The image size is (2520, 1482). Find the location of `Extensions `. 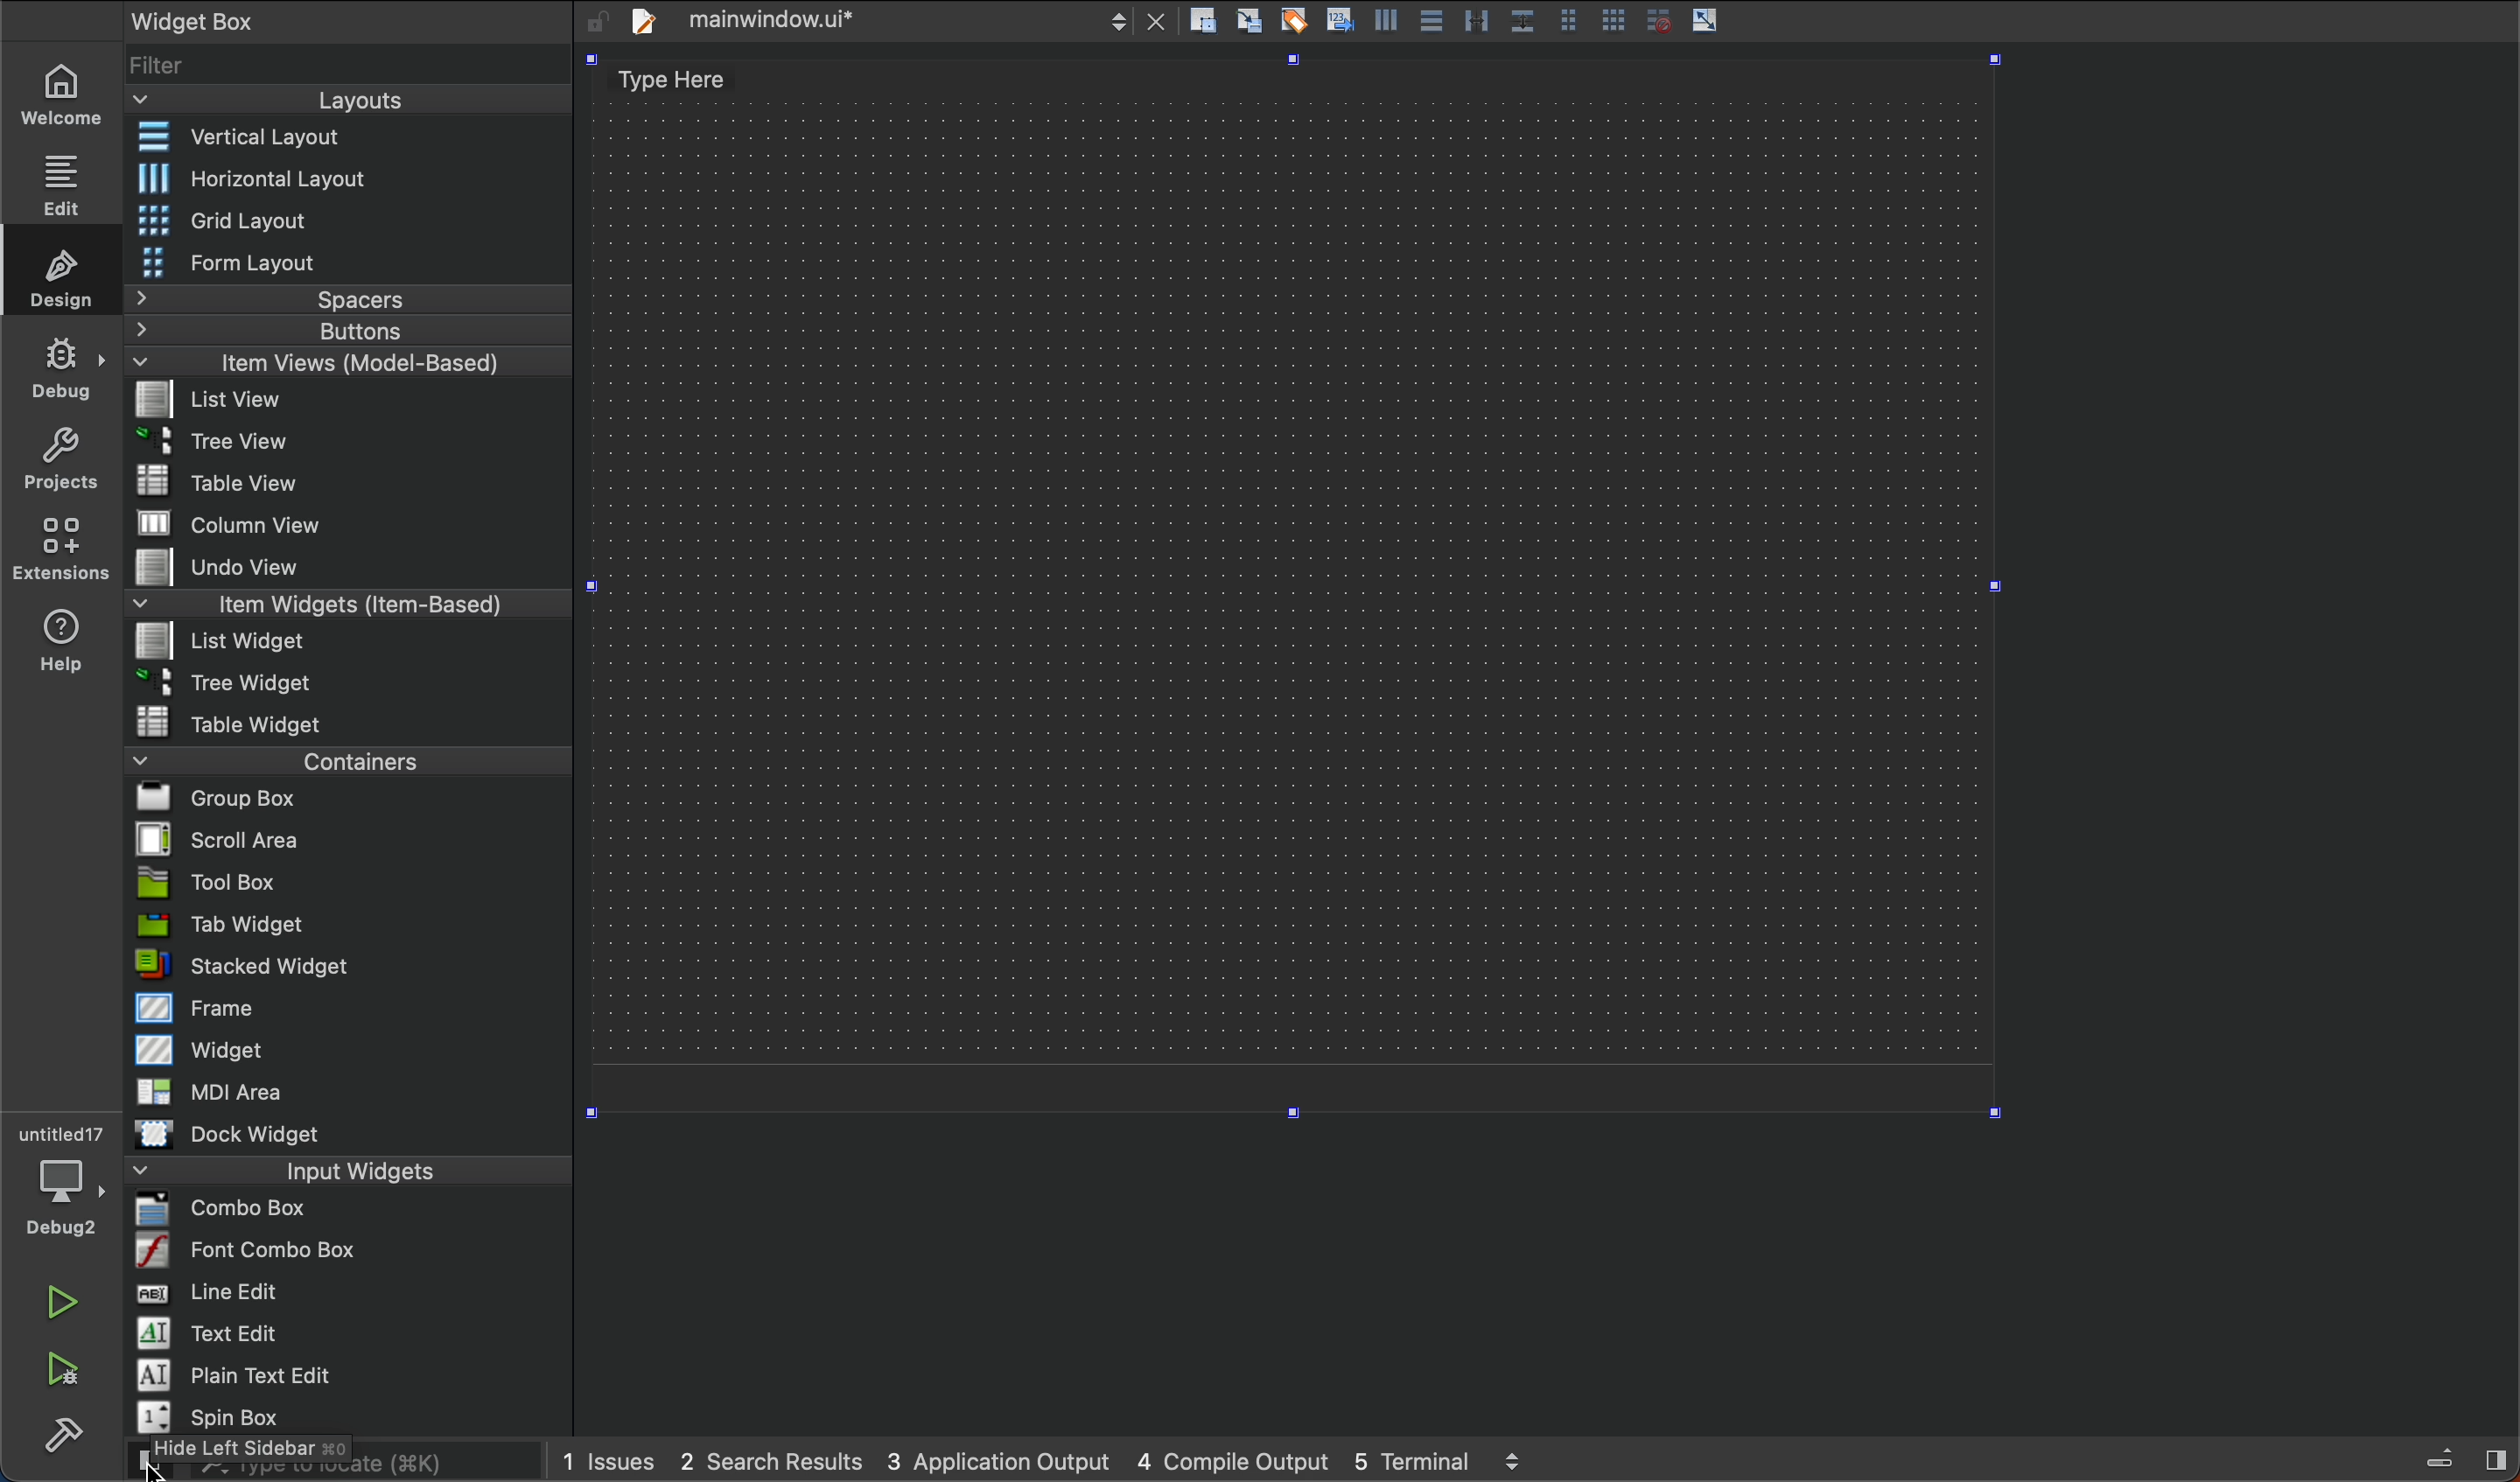

Extensions  is located at coordinates (57, 556).